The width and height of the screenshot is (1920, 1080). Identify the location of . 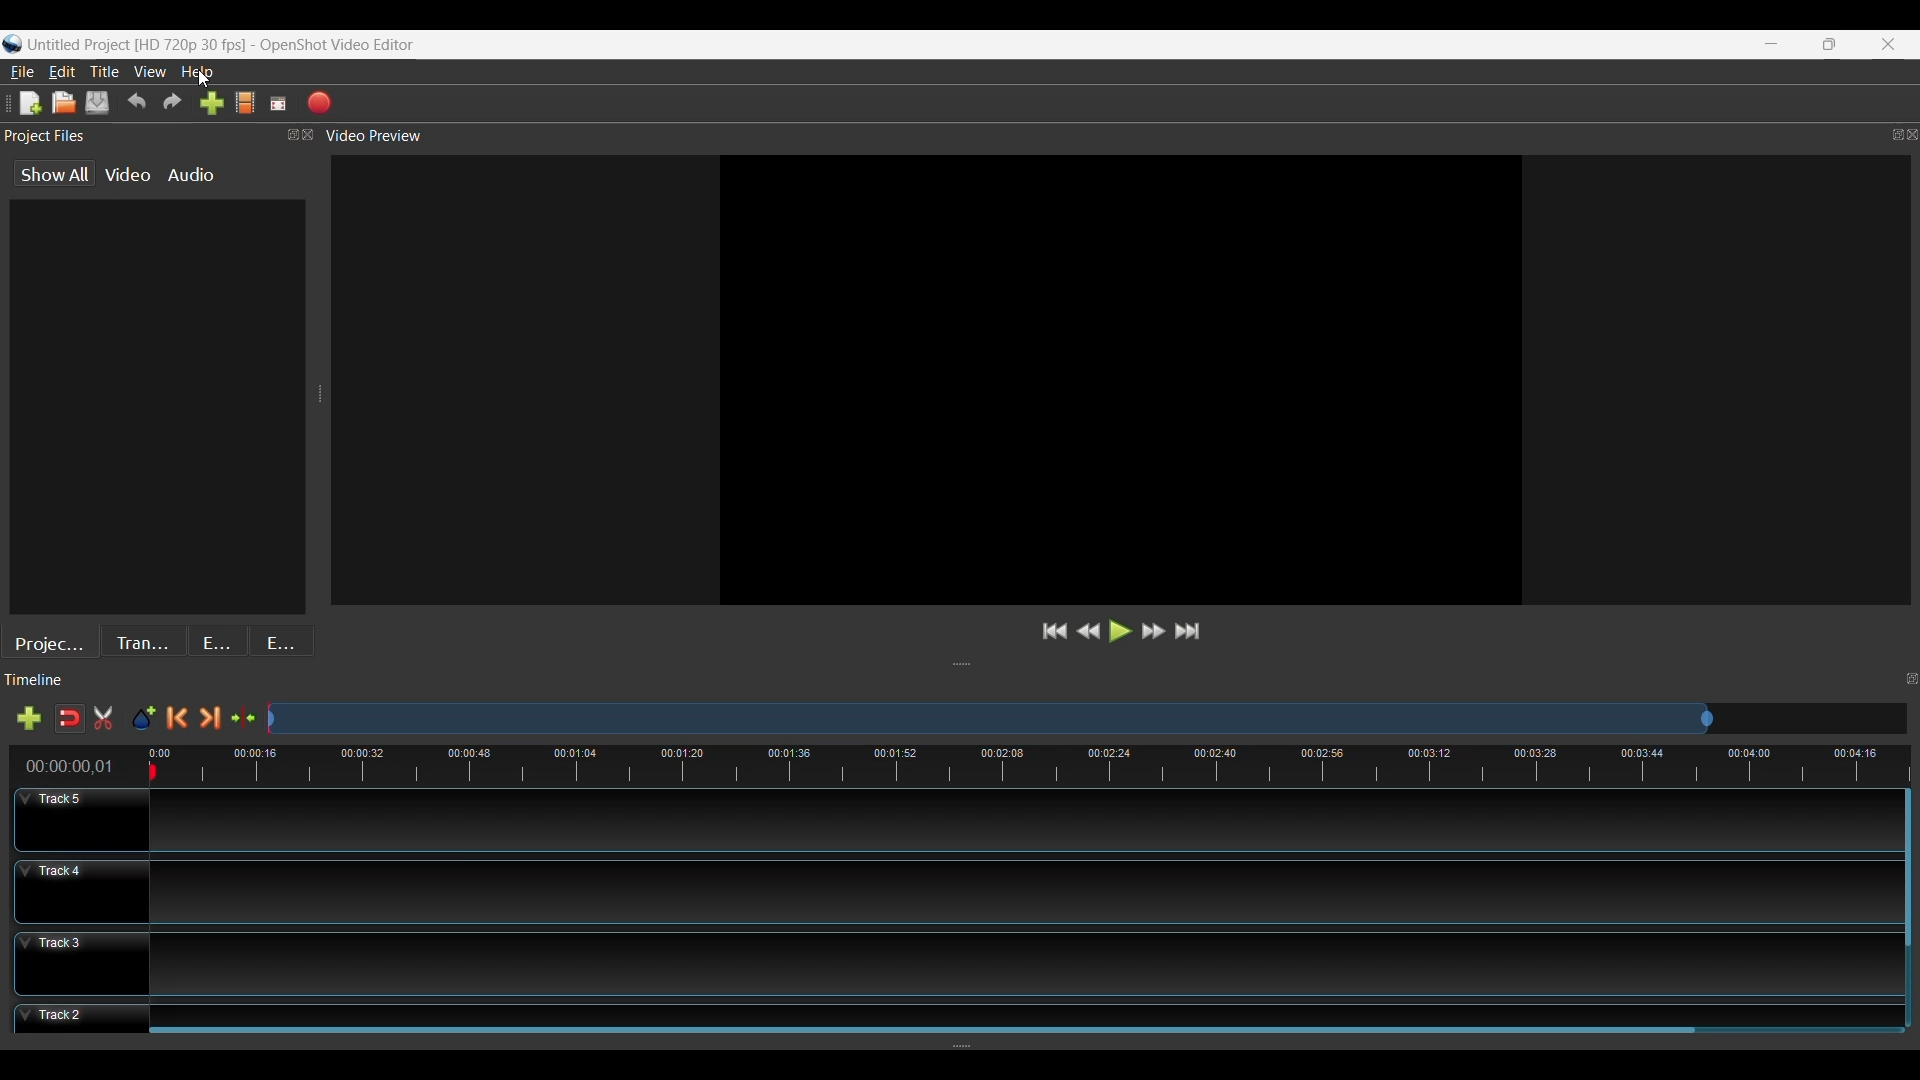
(1019, 823).